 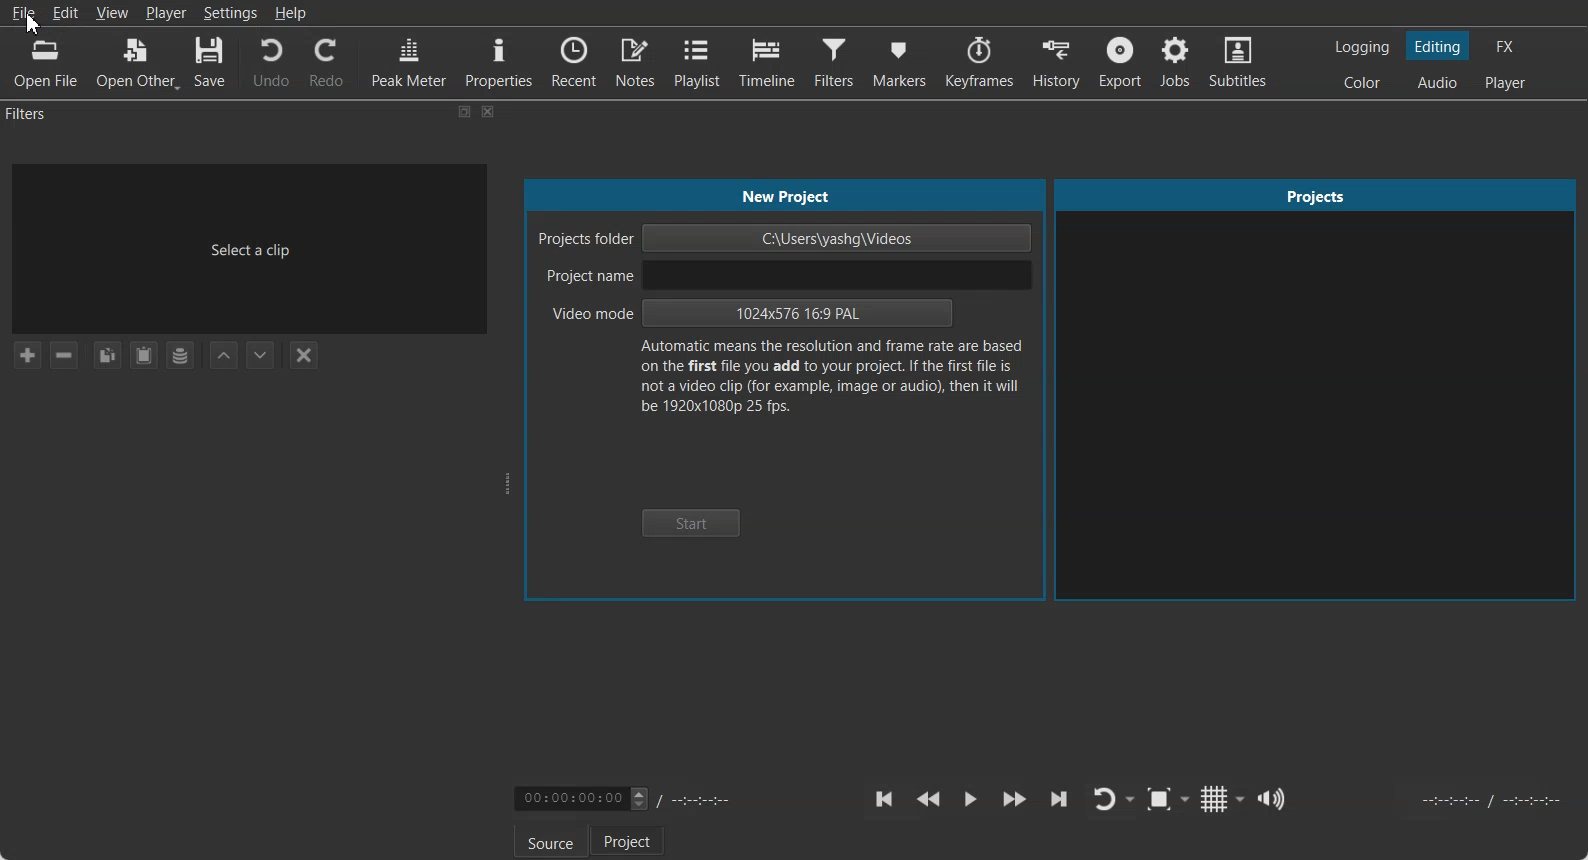 I want to click on Undo, so click(x=270, y=62).